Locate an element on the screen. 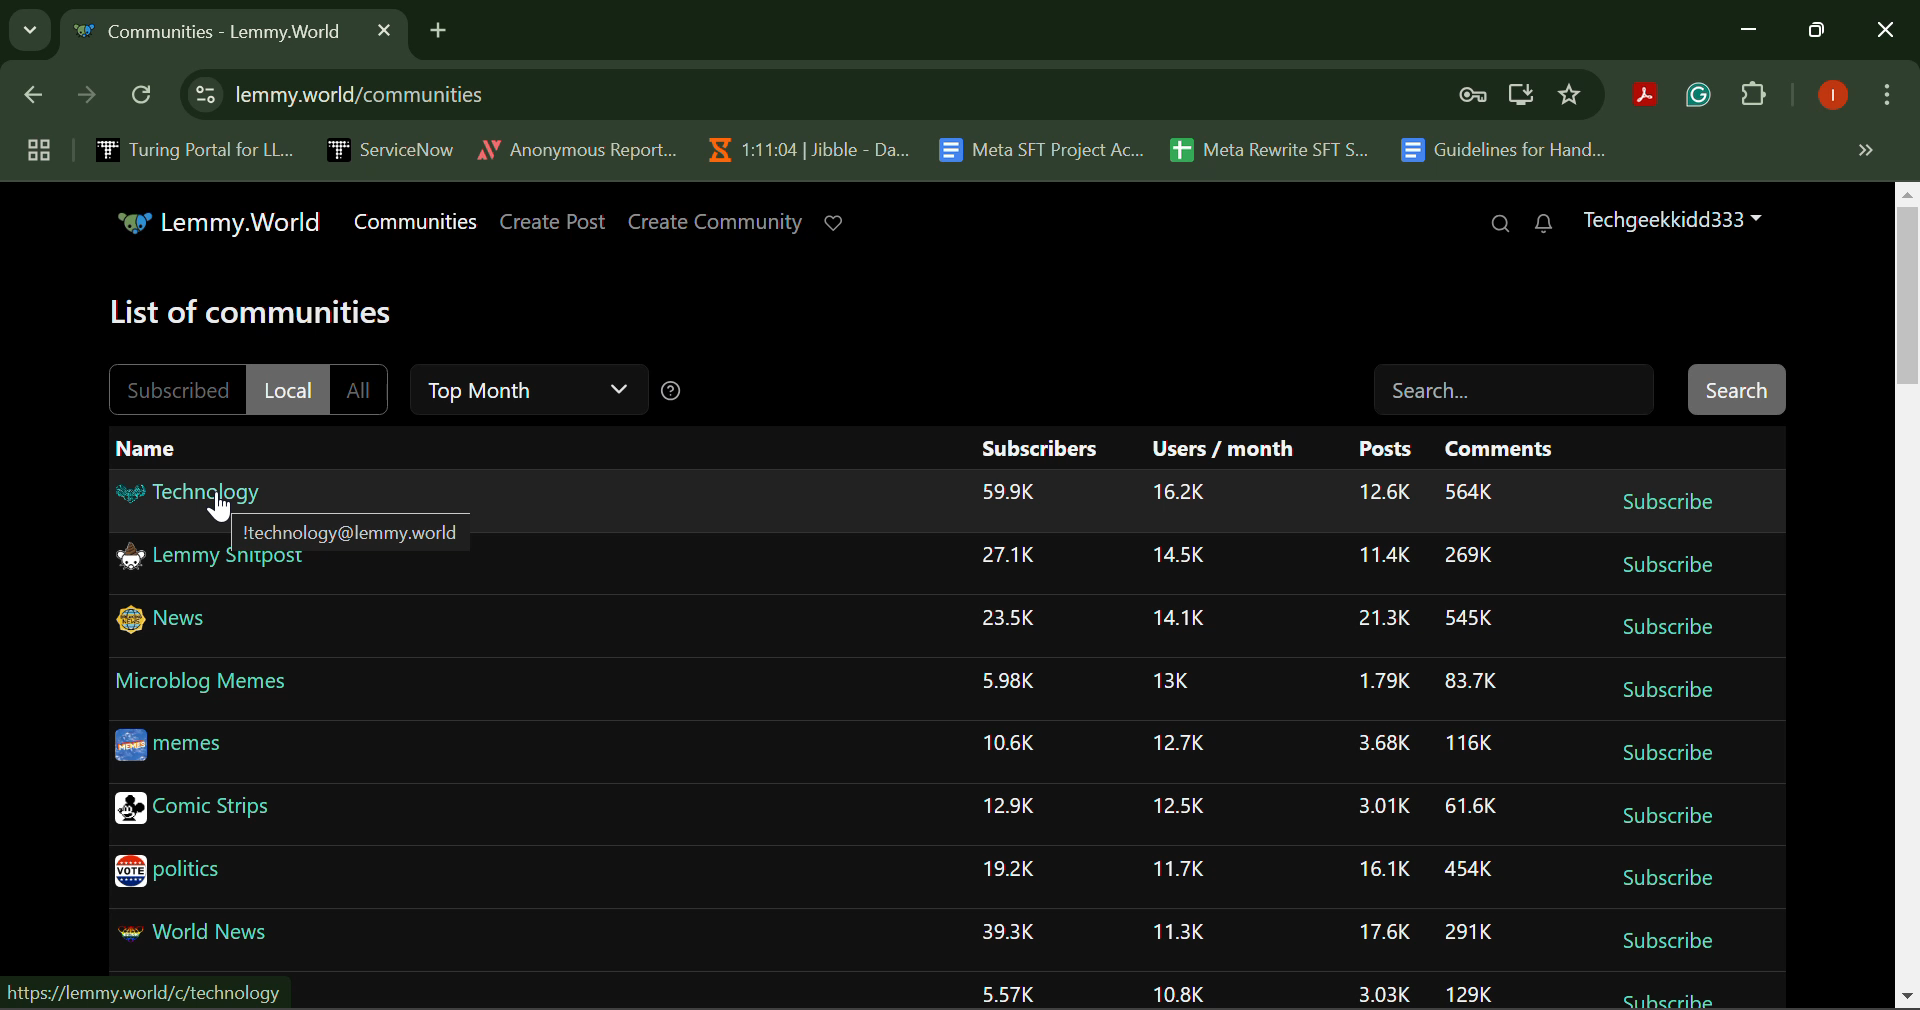 The height and width of the screenshot is (1010, 1920). Search is located at coordinates (1500, 225).